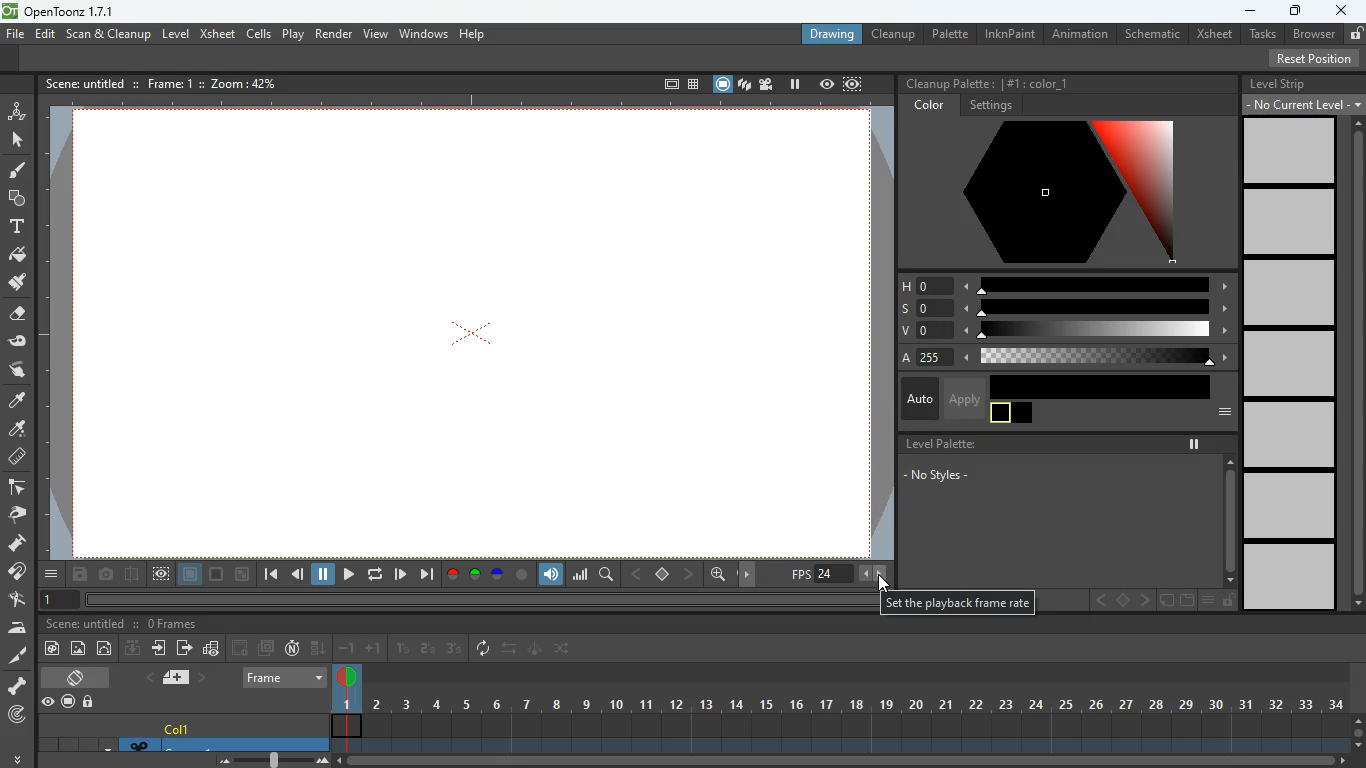  Describe the element at coordinates (273, 760) in the screenshot. I see `zoom` at that location.